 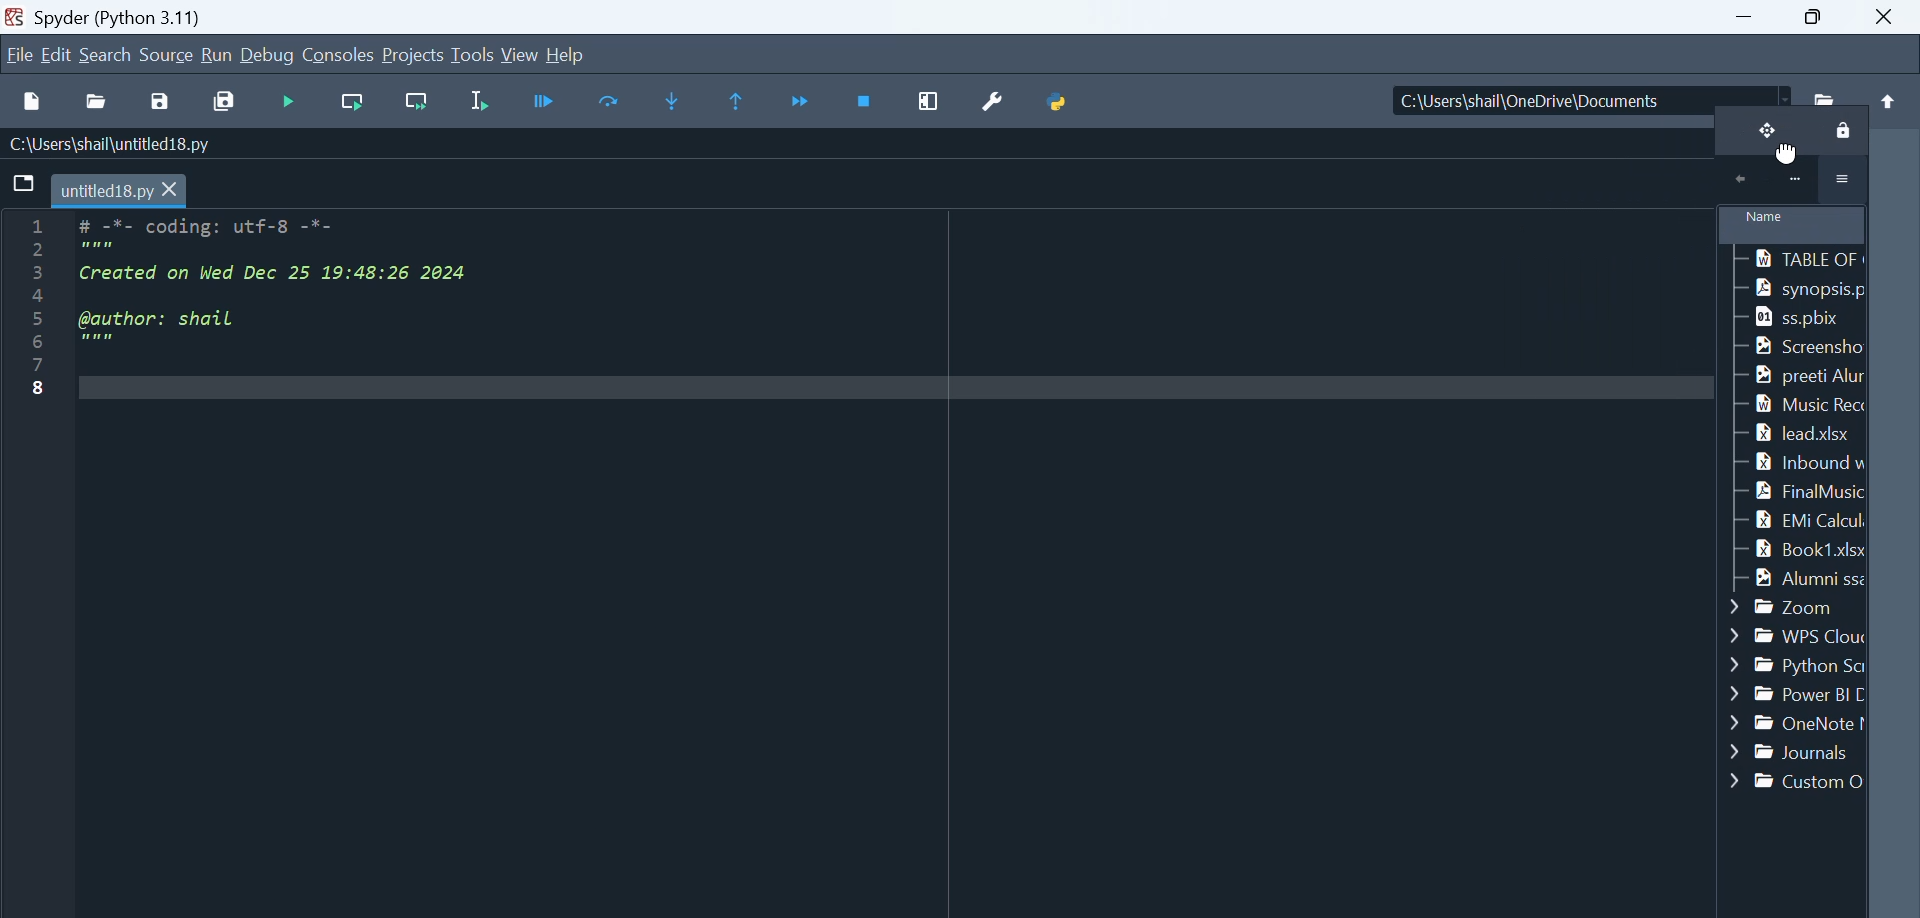 I want to click on cursor, so click(x=1786, y=157).